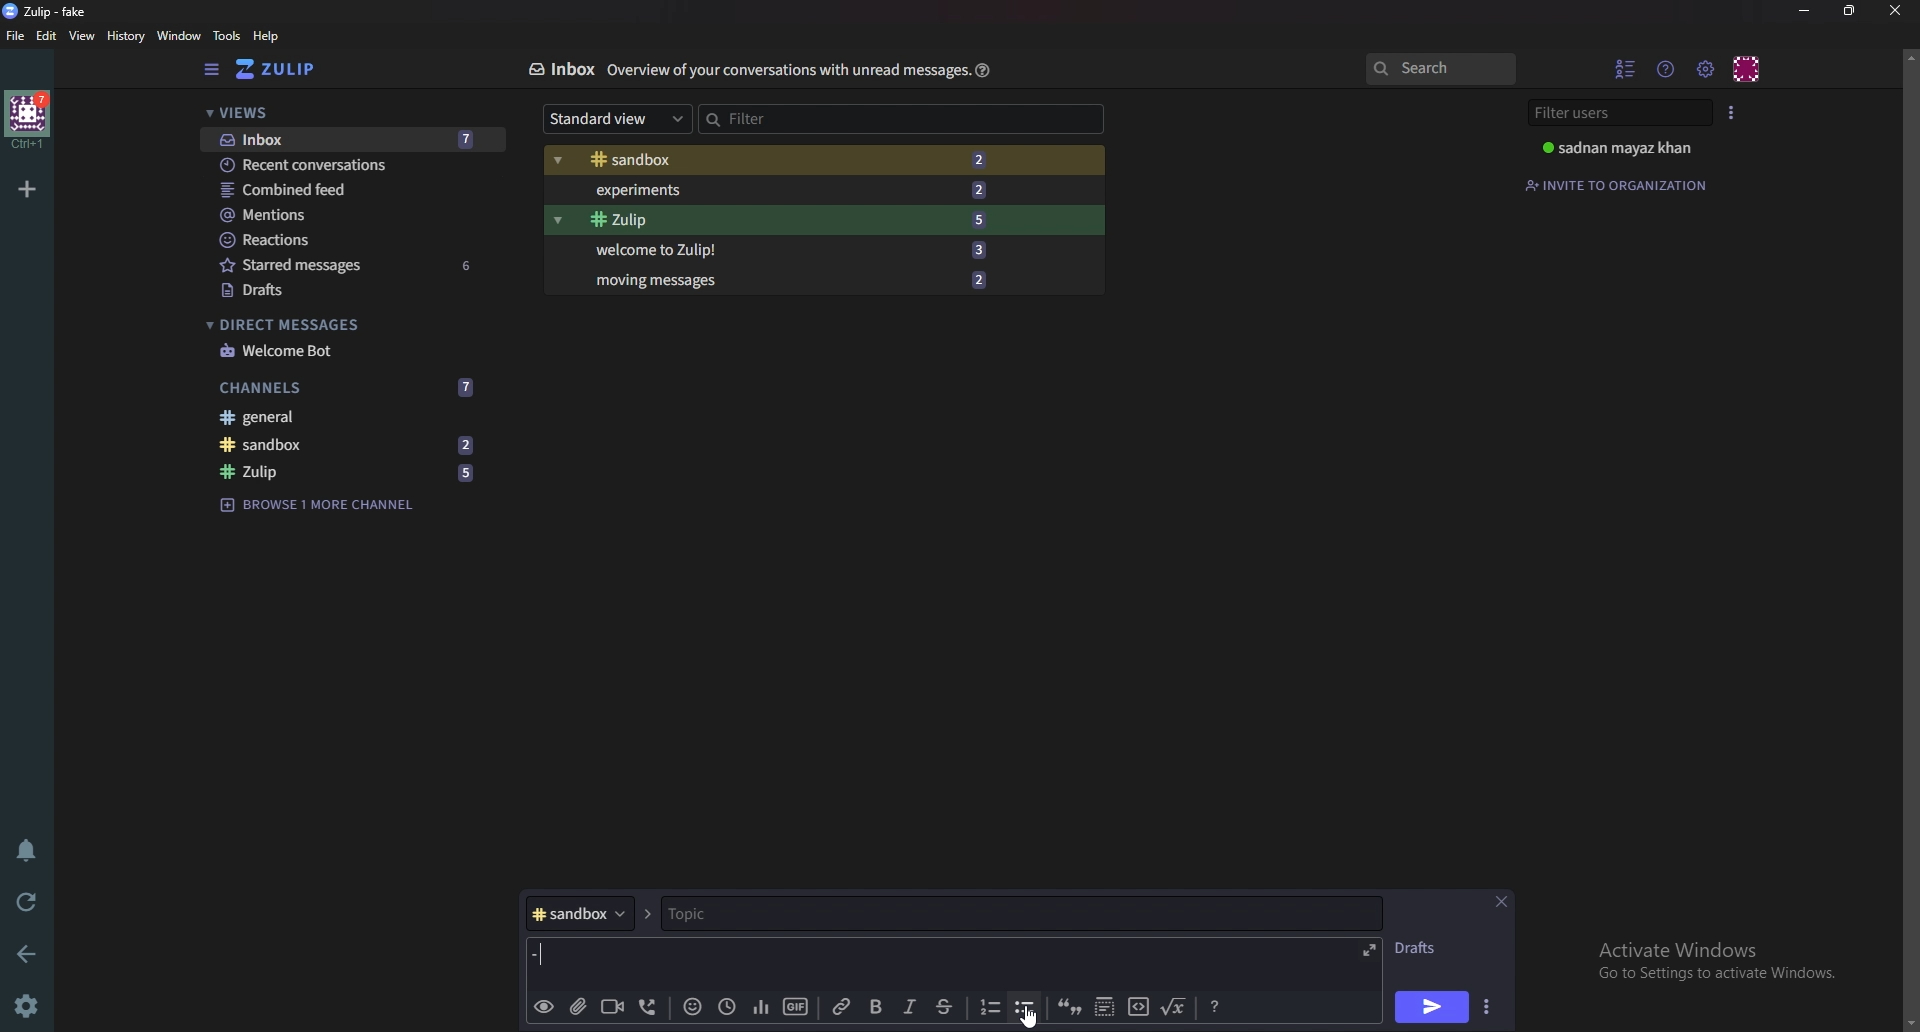  What do you see at coordinates (1500, 902) in the screenshot?
I see `Close message` at bounding box center [1500, 902].